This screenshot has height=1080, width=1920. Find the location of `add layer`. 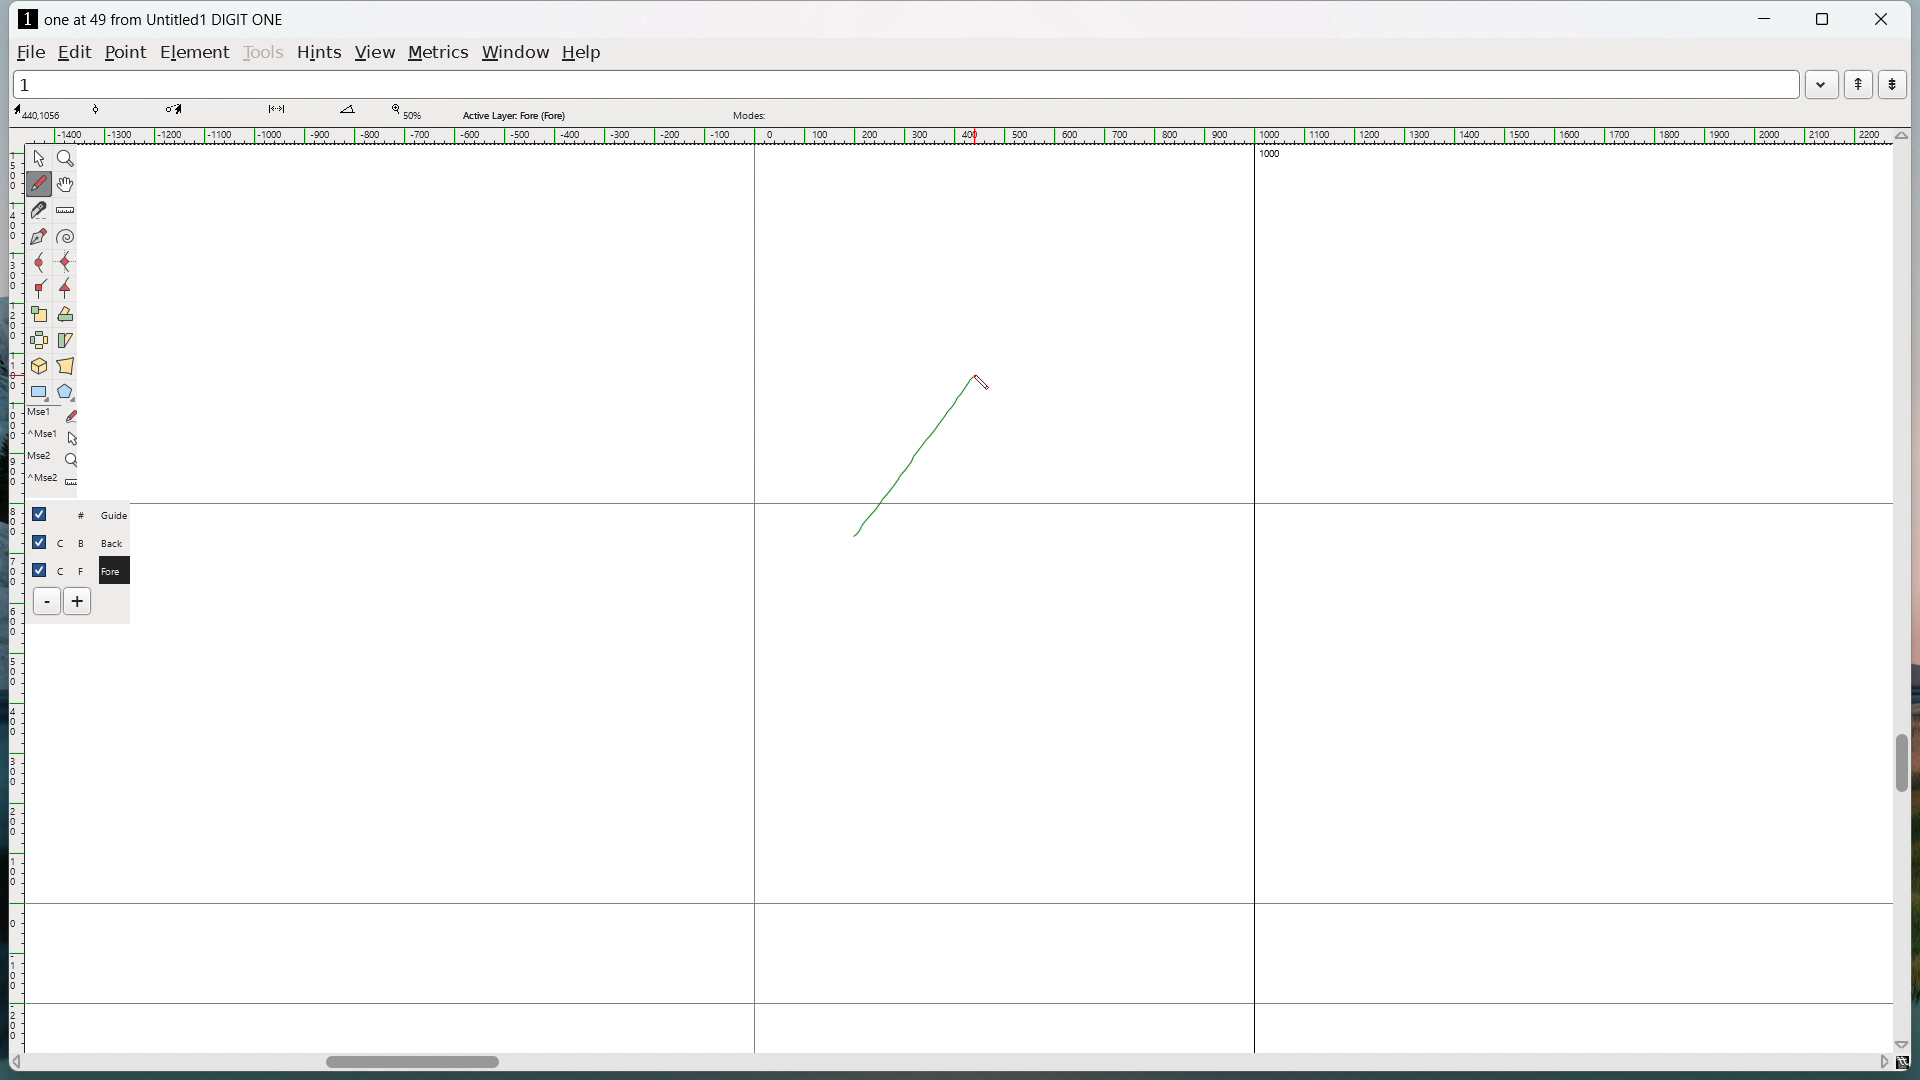

add layer is located at coordinates (79, 601).